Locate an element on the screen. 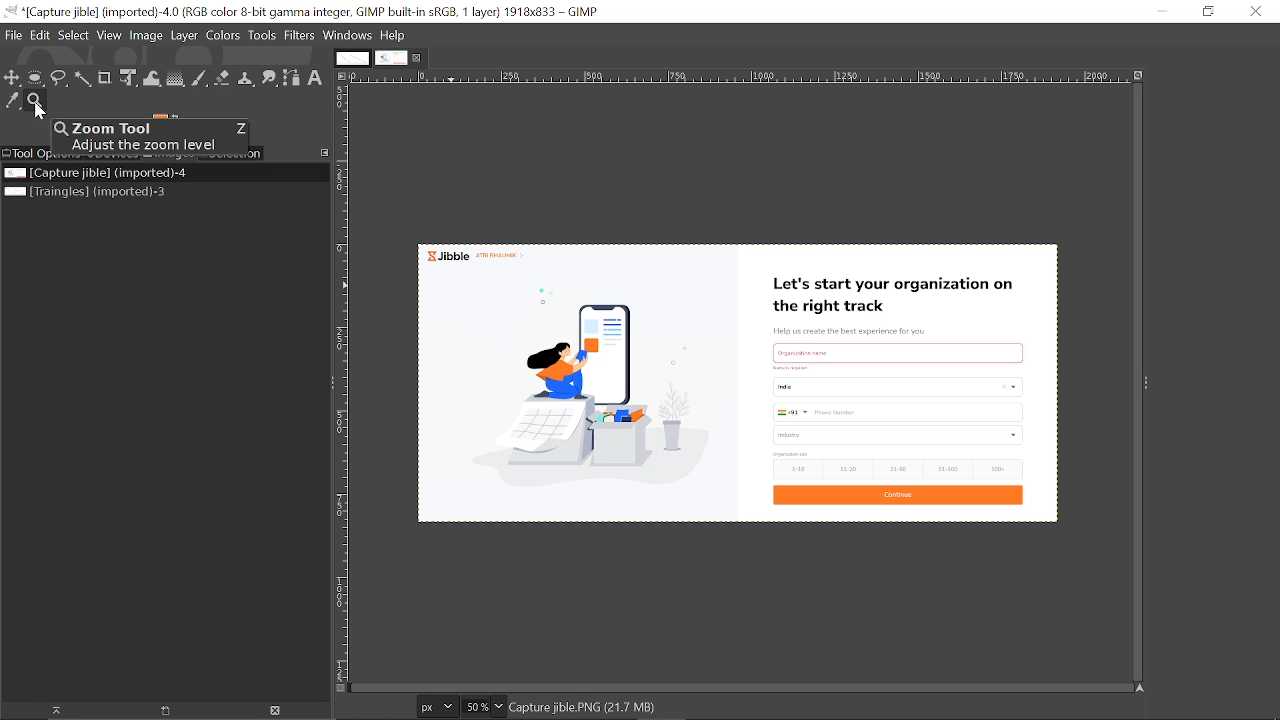 The height and width of the screenshot is (720, 1280). wrap transform is located at coordinates (154, 78).